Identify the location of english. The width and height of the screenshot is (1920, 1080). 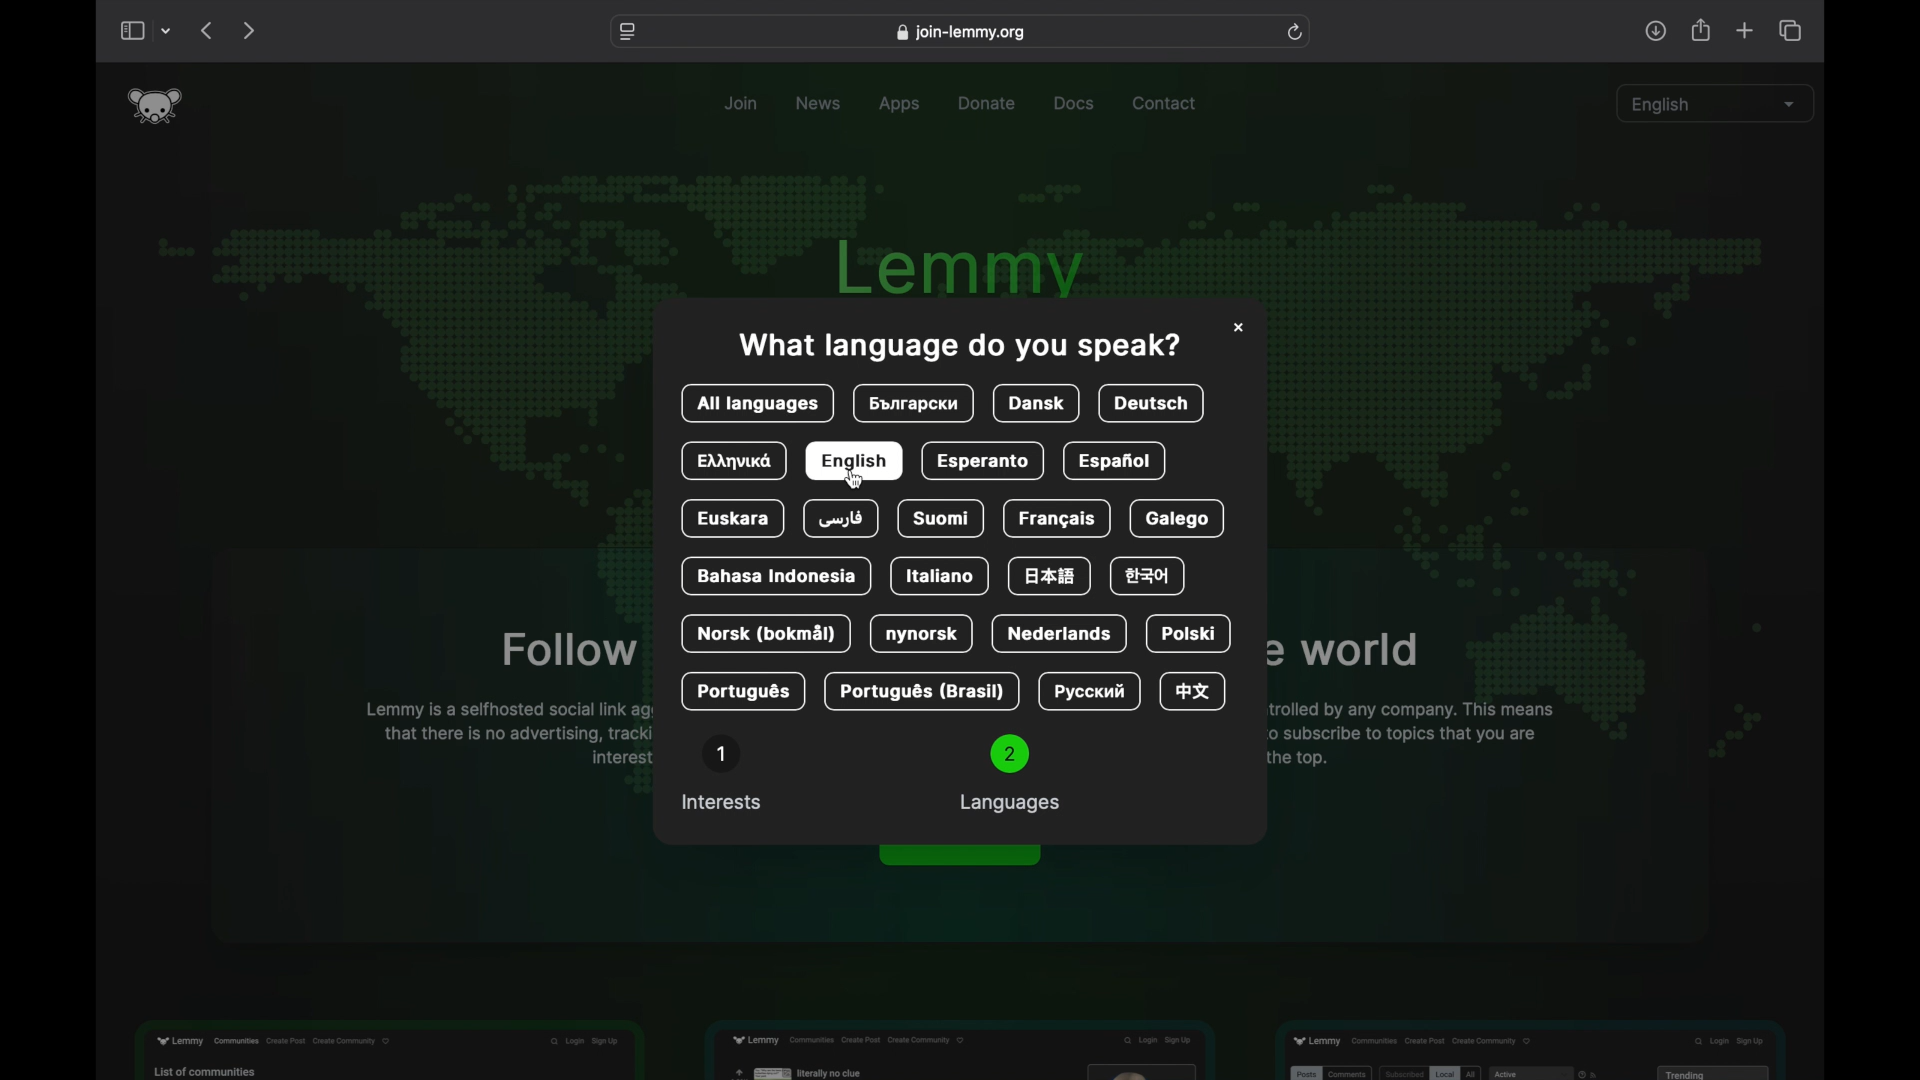
(854, 461).